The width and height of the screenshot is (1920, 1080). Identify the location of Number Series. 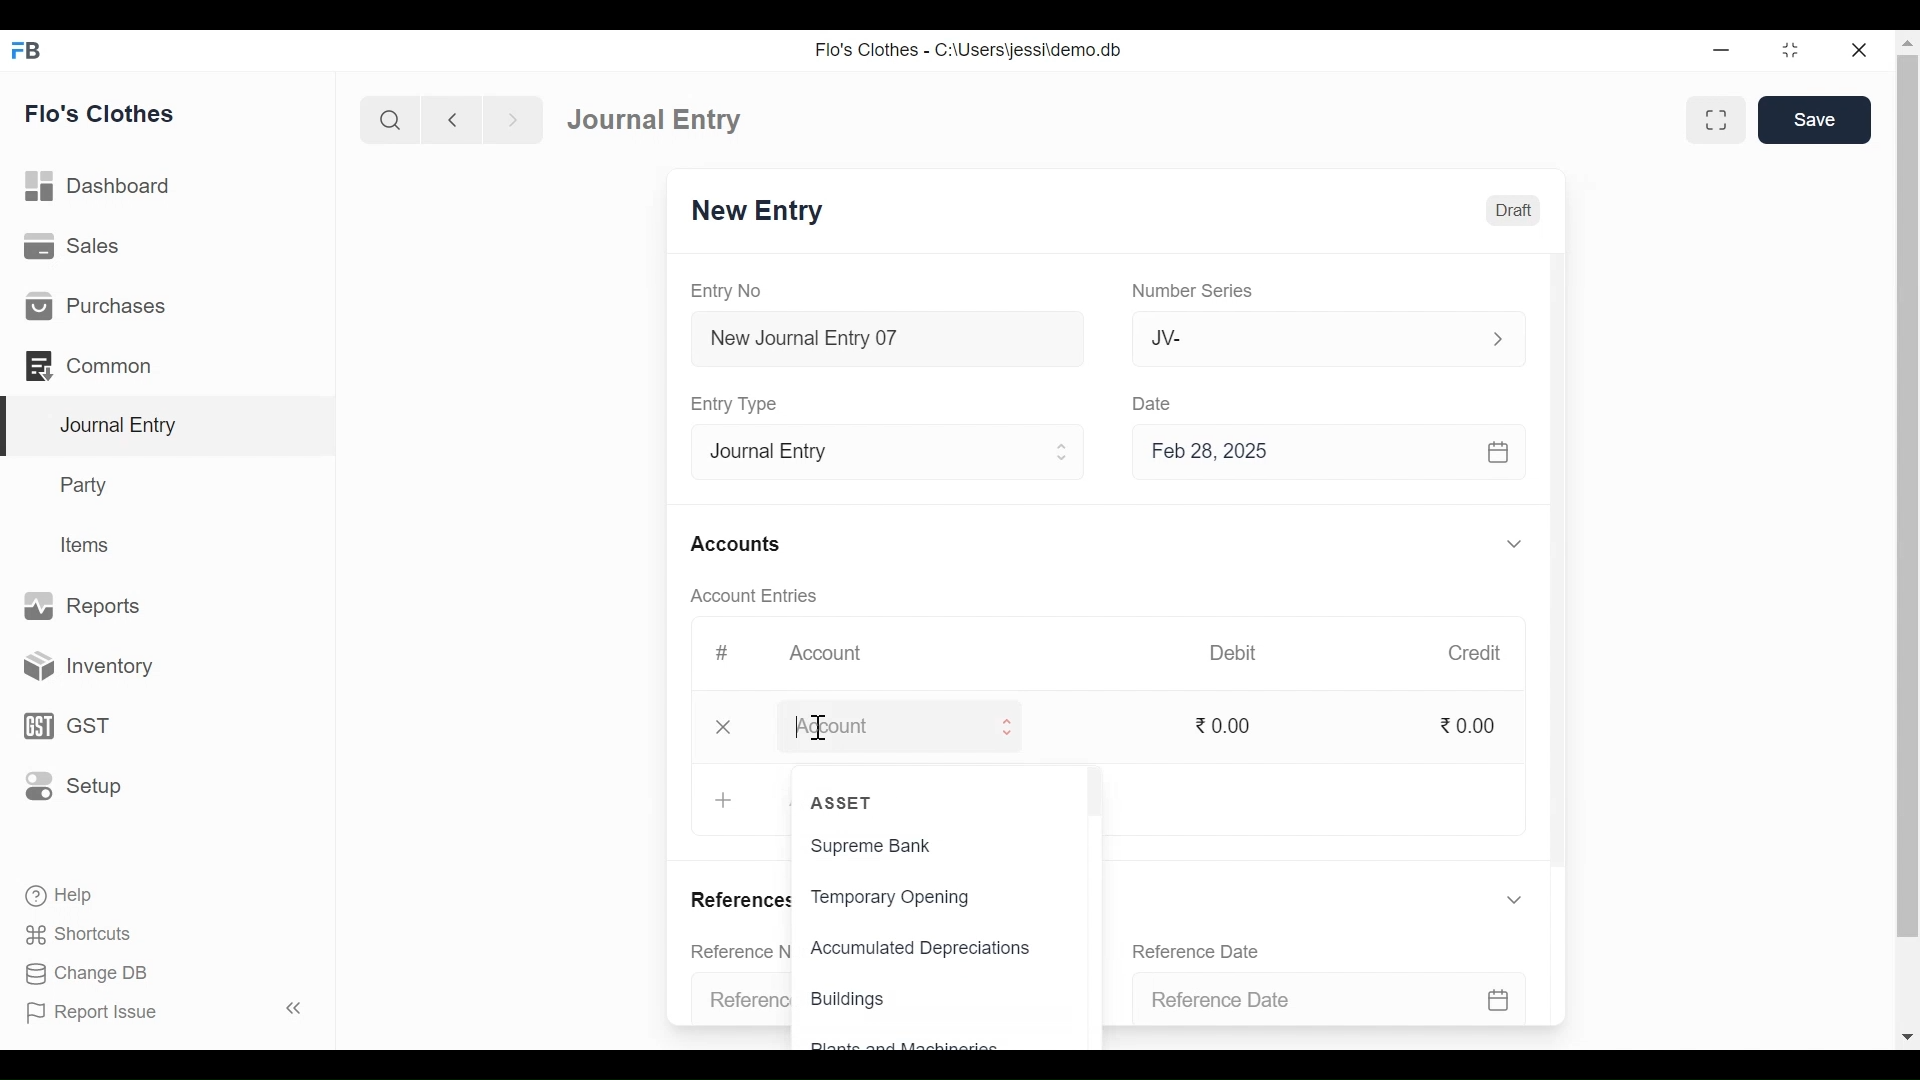
(1200, 291).